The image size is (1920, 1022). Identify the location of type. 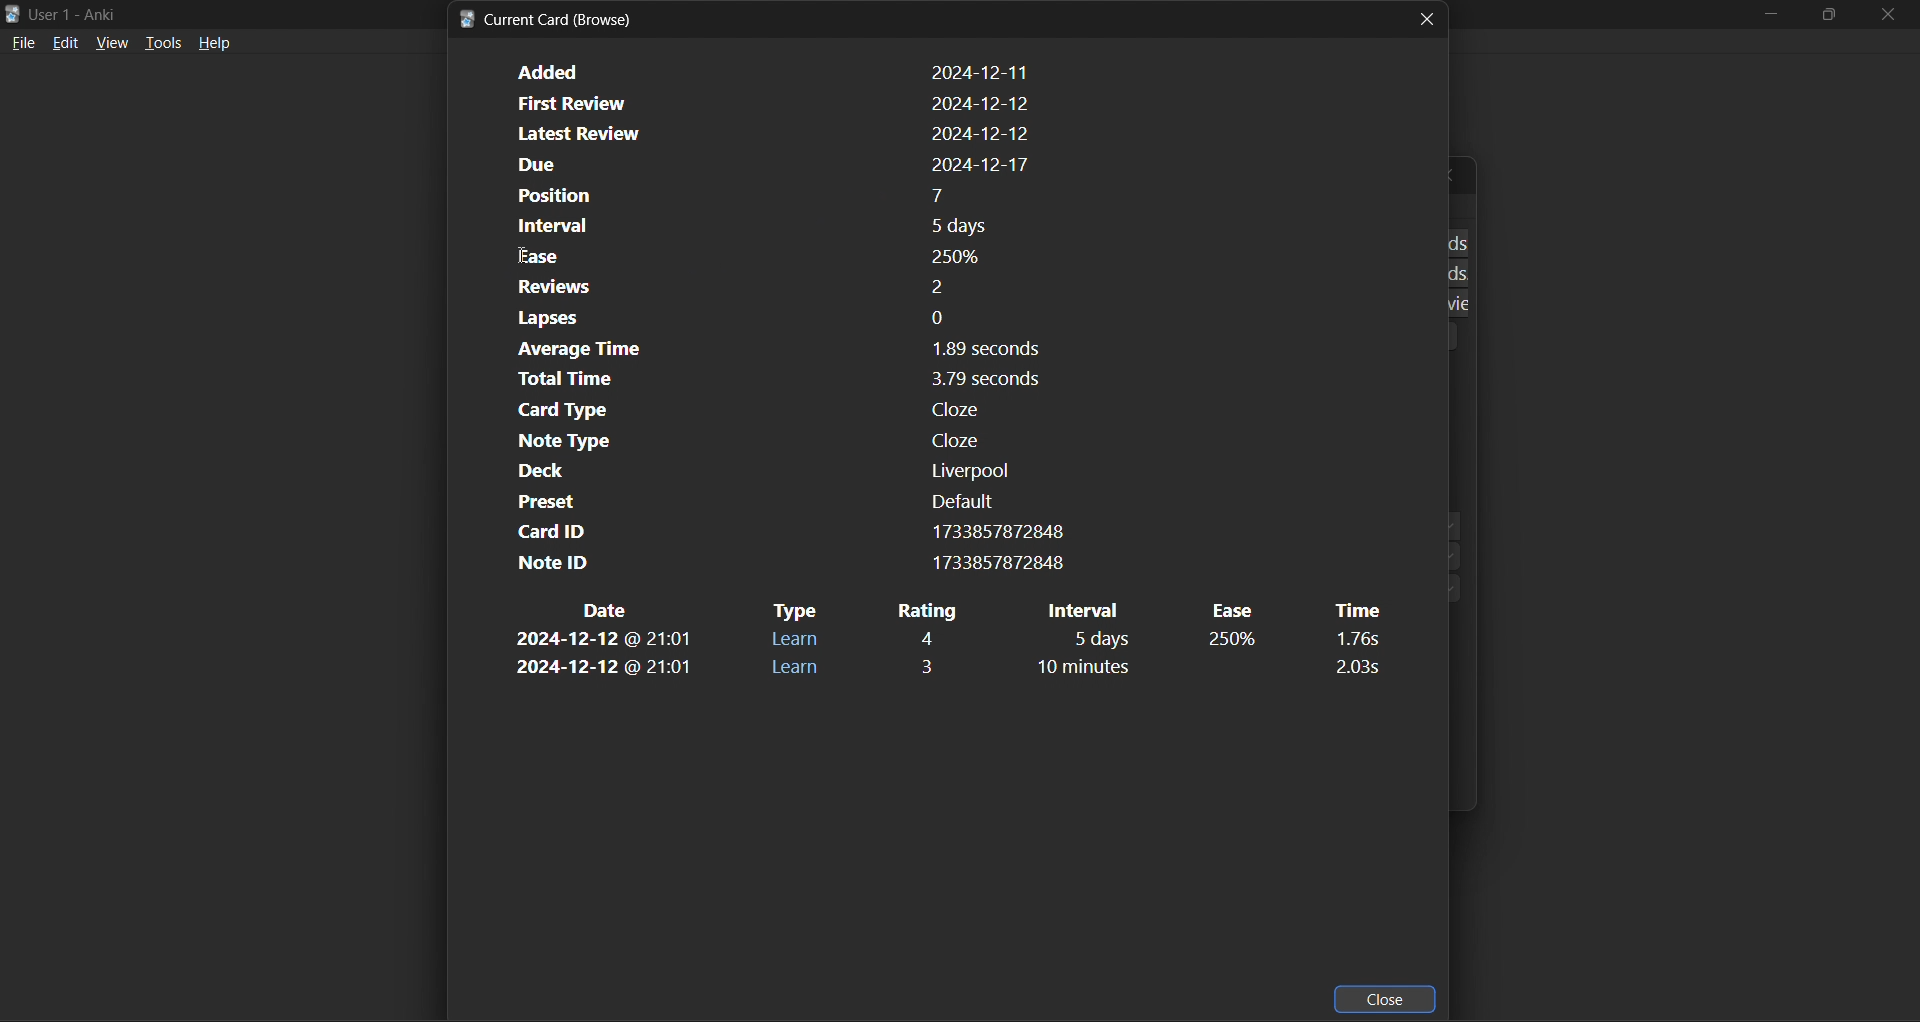
(794, 640).